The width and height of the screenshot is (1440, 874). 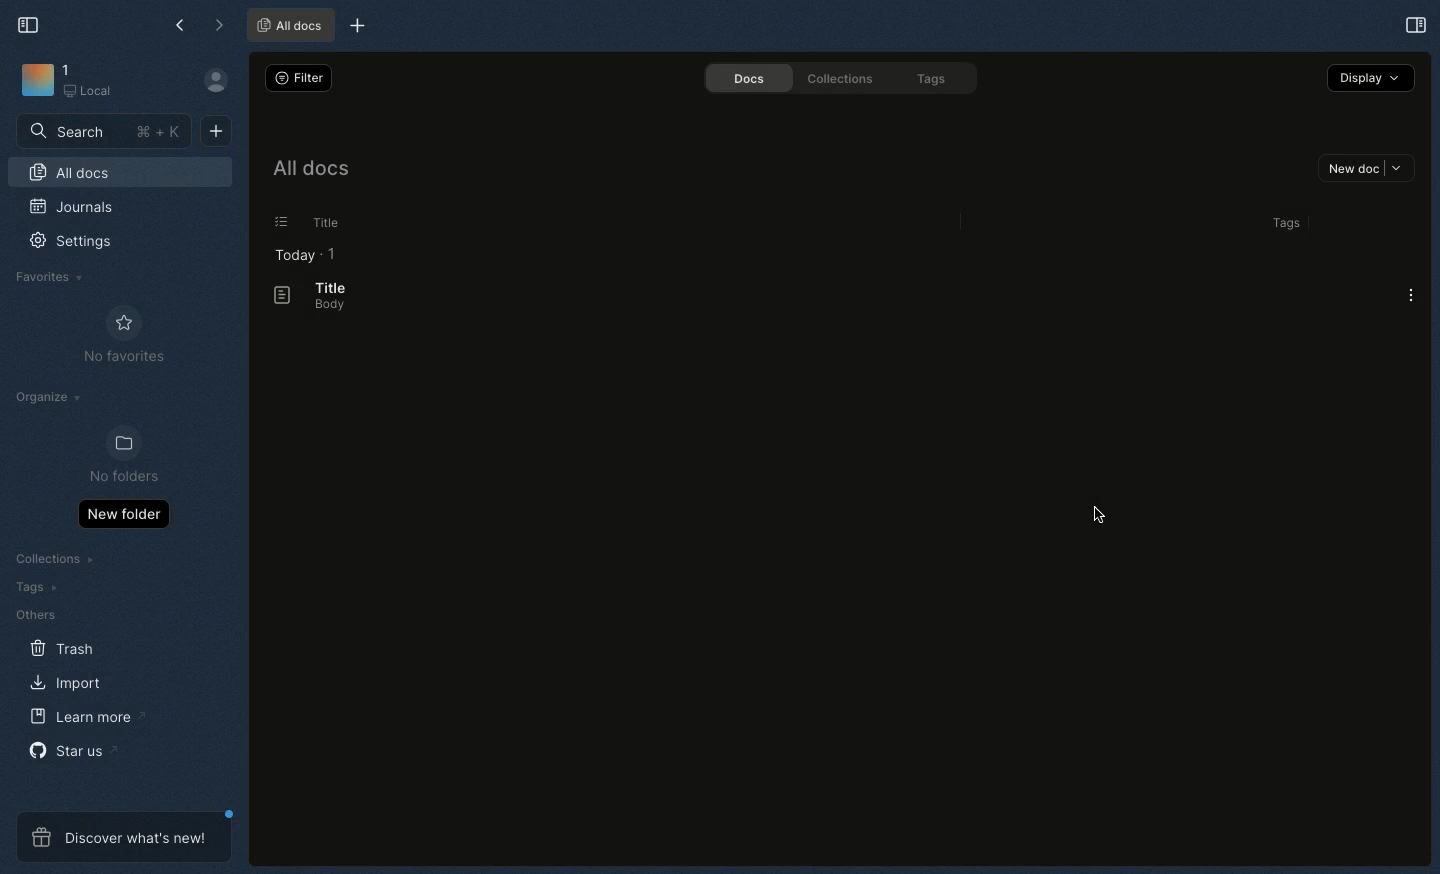 I want to click on All docs, so click(x=309, y=172).